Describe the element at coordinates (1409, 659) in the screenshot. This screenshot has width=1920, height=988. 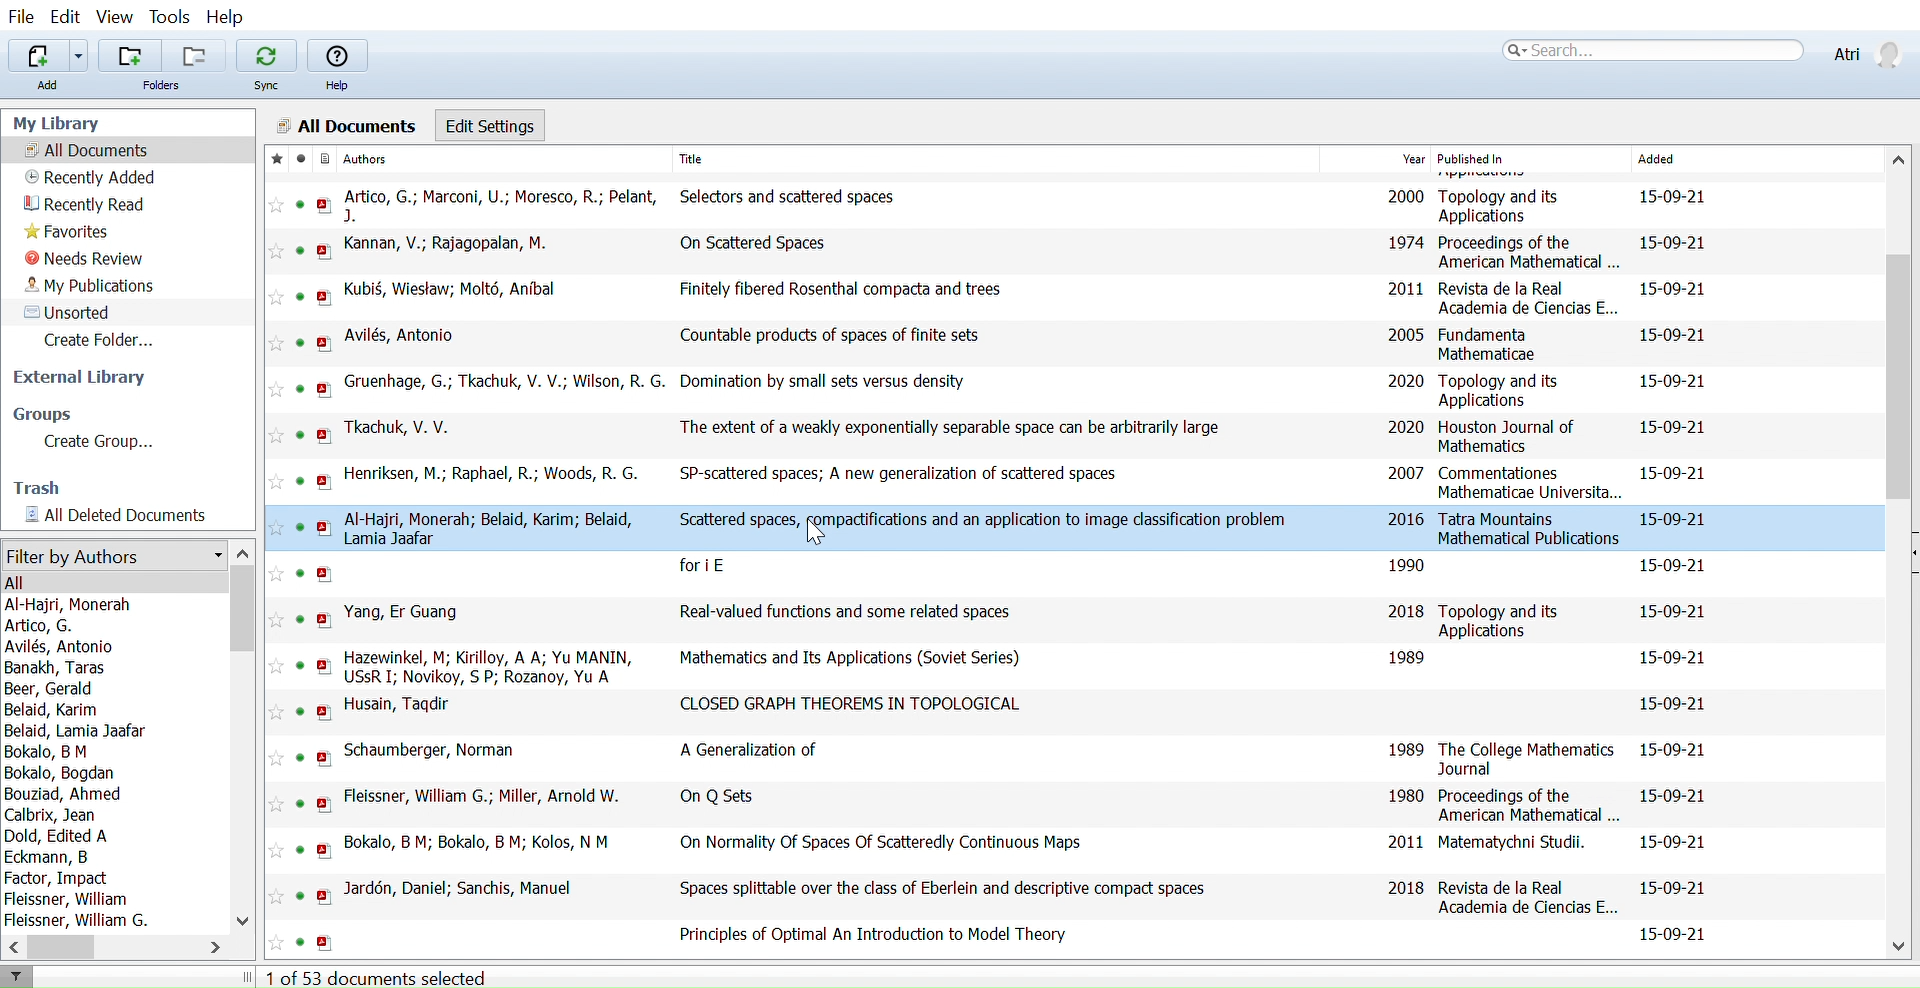
I see `1989` at that location.